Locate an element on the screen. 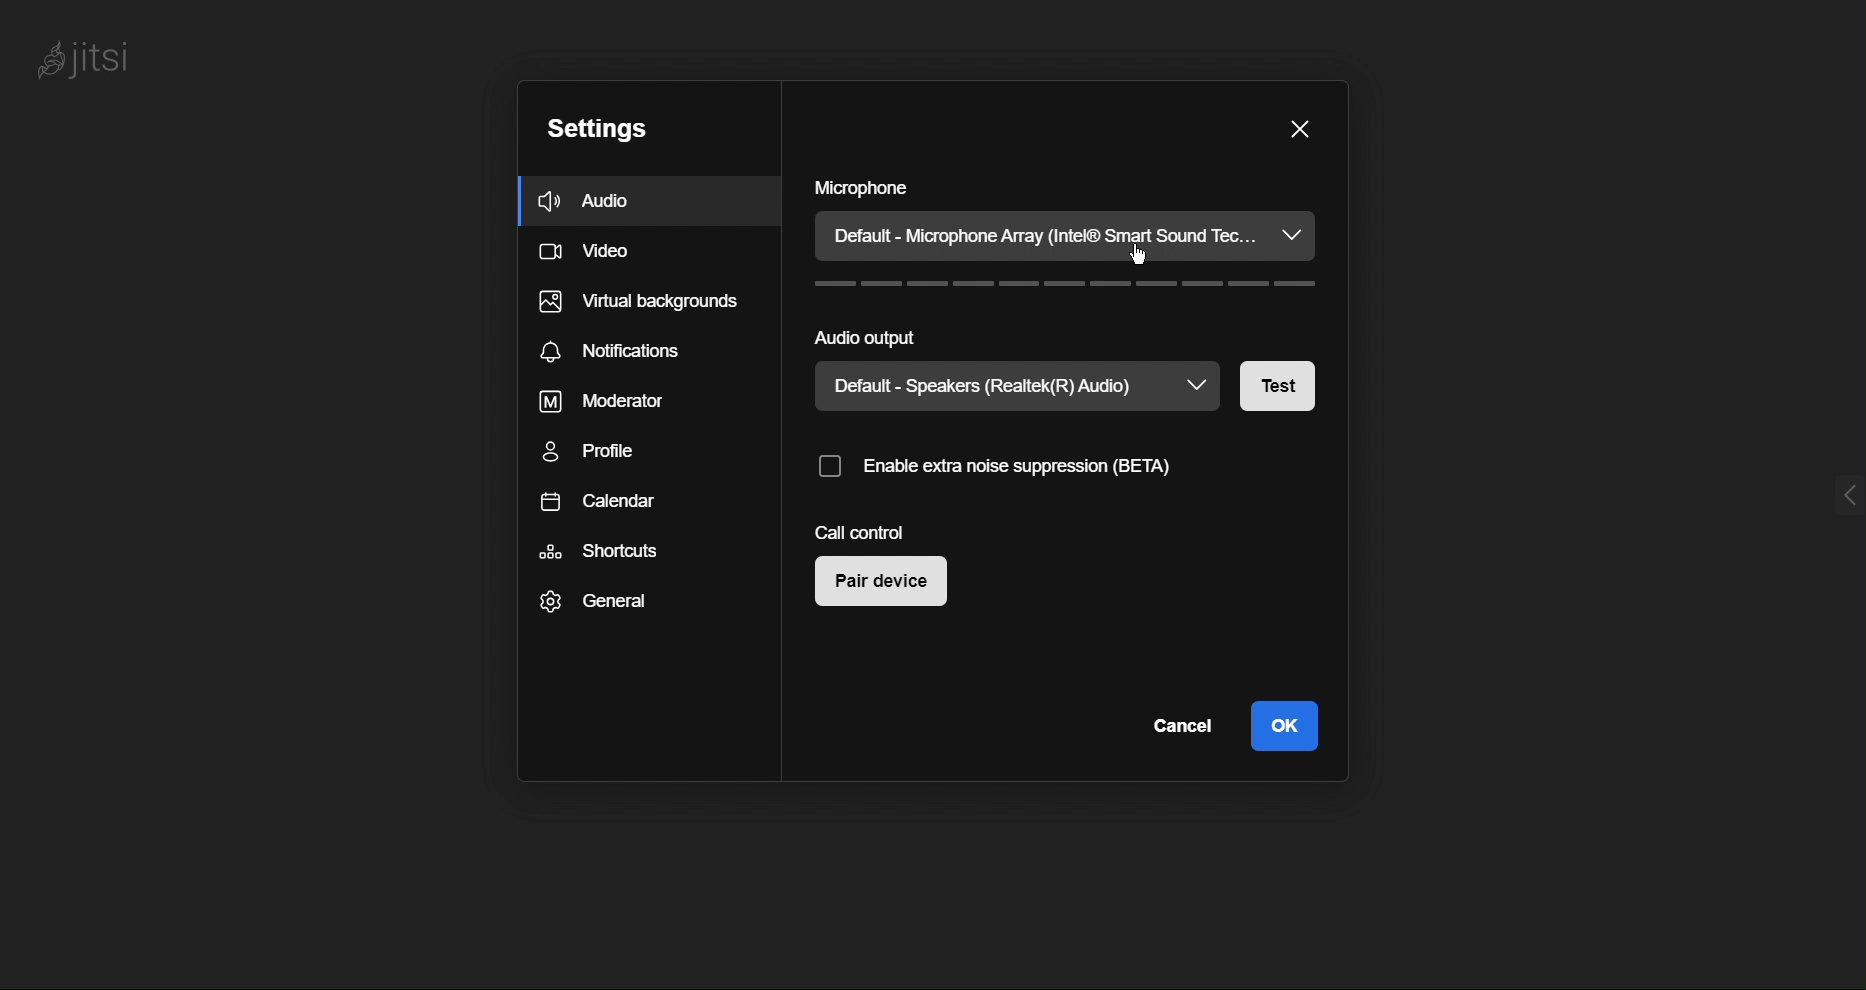 This screenshot has height=990, width=1866. Microphone is located at coordinates (1066, 184).